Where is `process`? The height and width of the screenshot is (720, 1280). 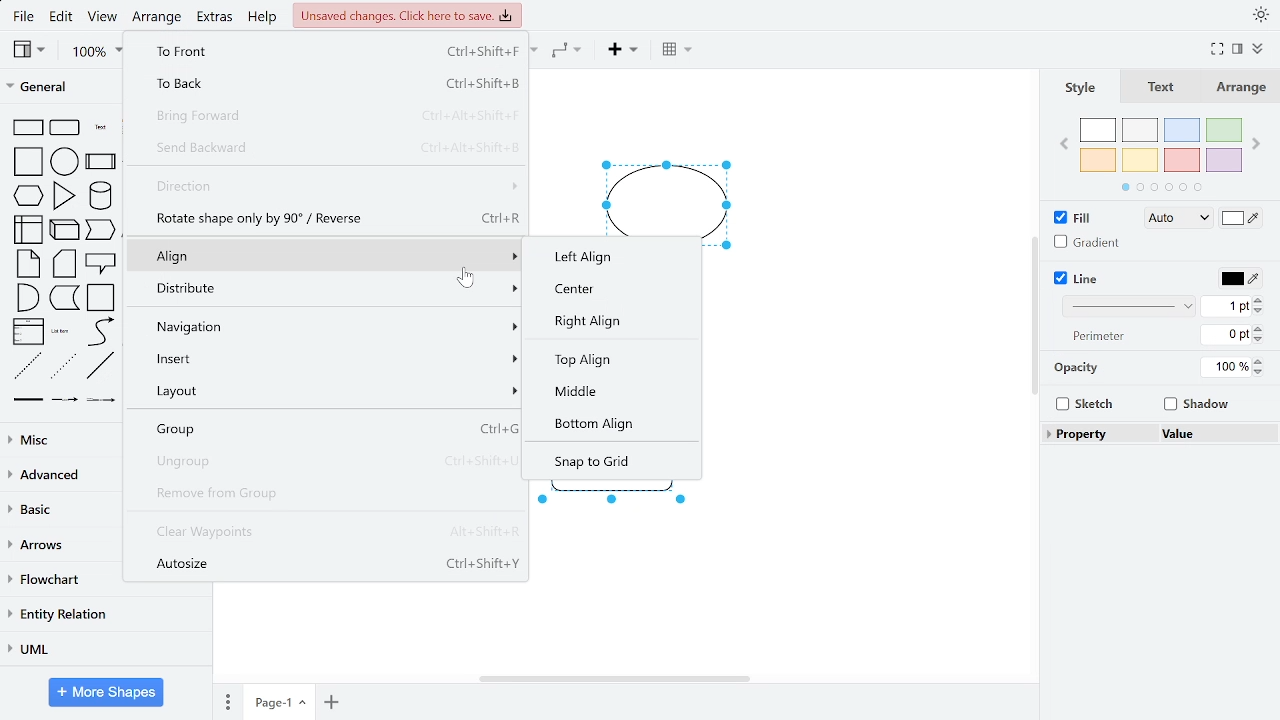 process is located at coordinates (101, 161).